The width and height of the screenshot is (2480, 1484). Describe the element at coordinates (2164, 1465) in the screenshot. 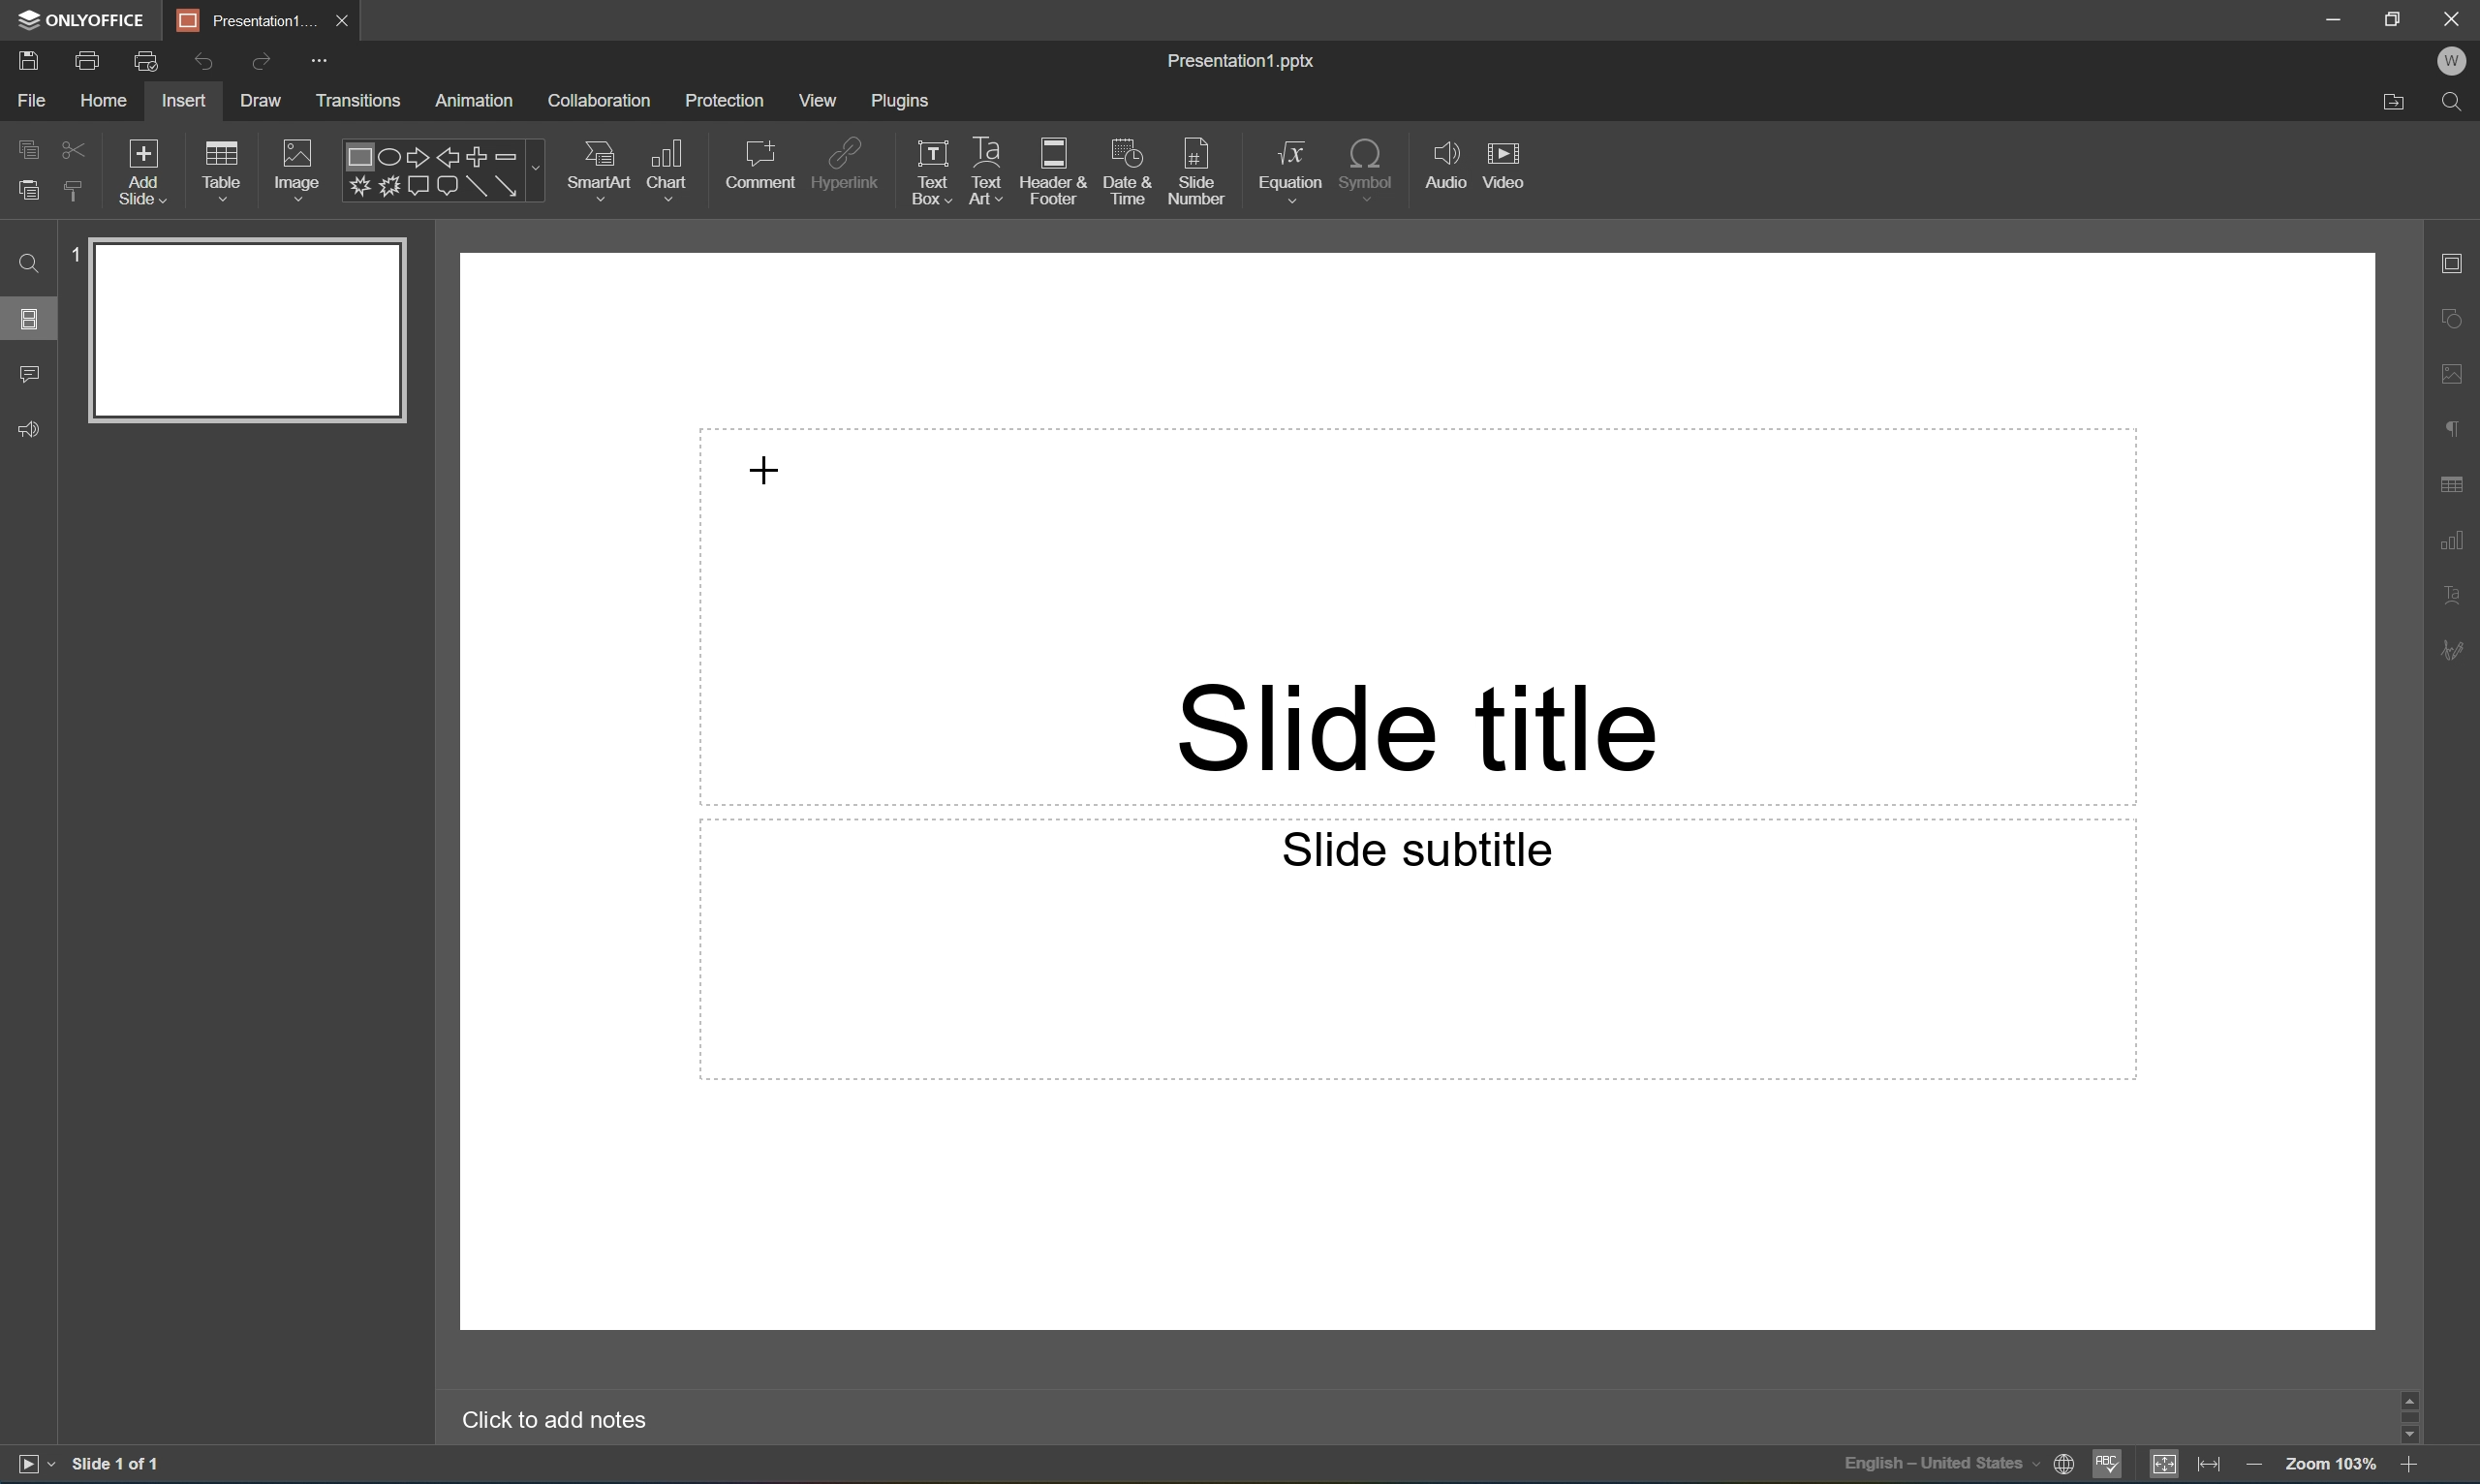

I see `Fit to slide` at that location.